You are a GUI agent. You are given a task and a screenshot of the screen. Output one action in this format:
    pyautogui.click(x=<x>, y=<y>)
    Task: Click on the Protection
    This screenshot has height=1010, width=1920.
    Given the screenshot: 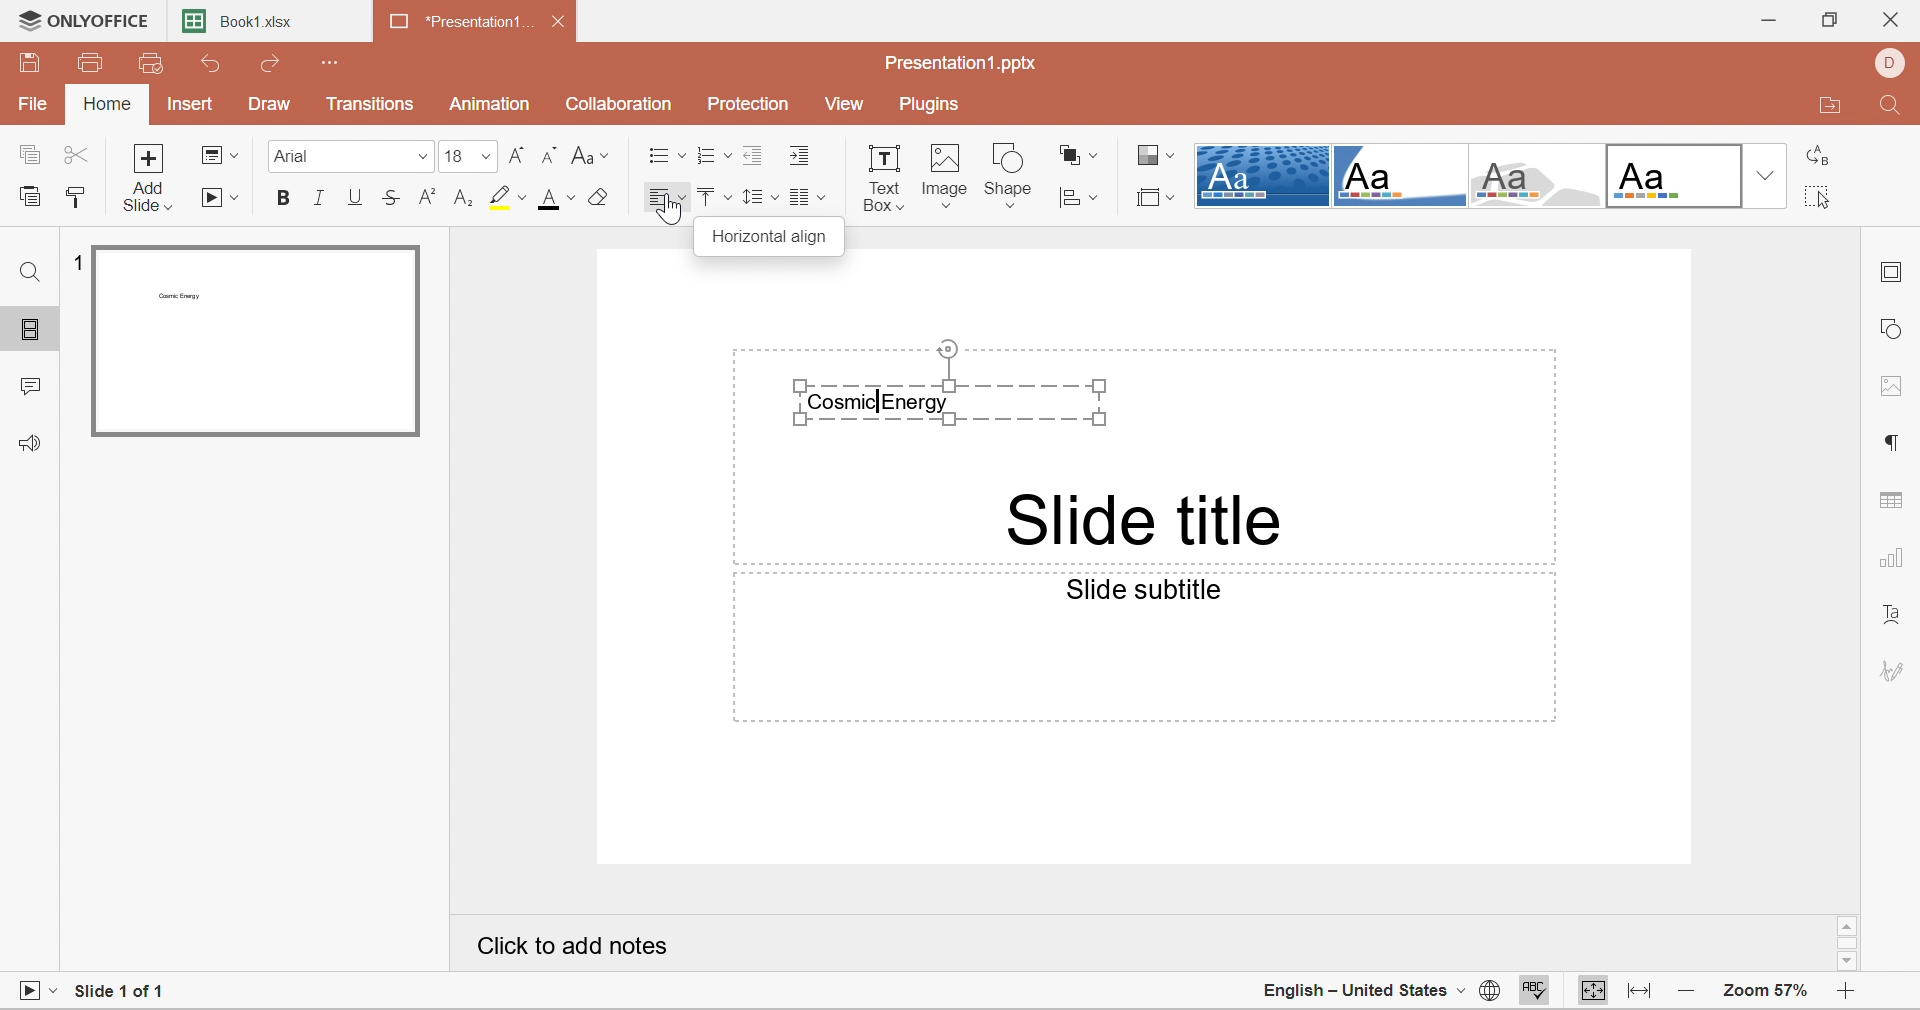 What is the action you would take?
    pyautogui.click(x=749, y=102)
    